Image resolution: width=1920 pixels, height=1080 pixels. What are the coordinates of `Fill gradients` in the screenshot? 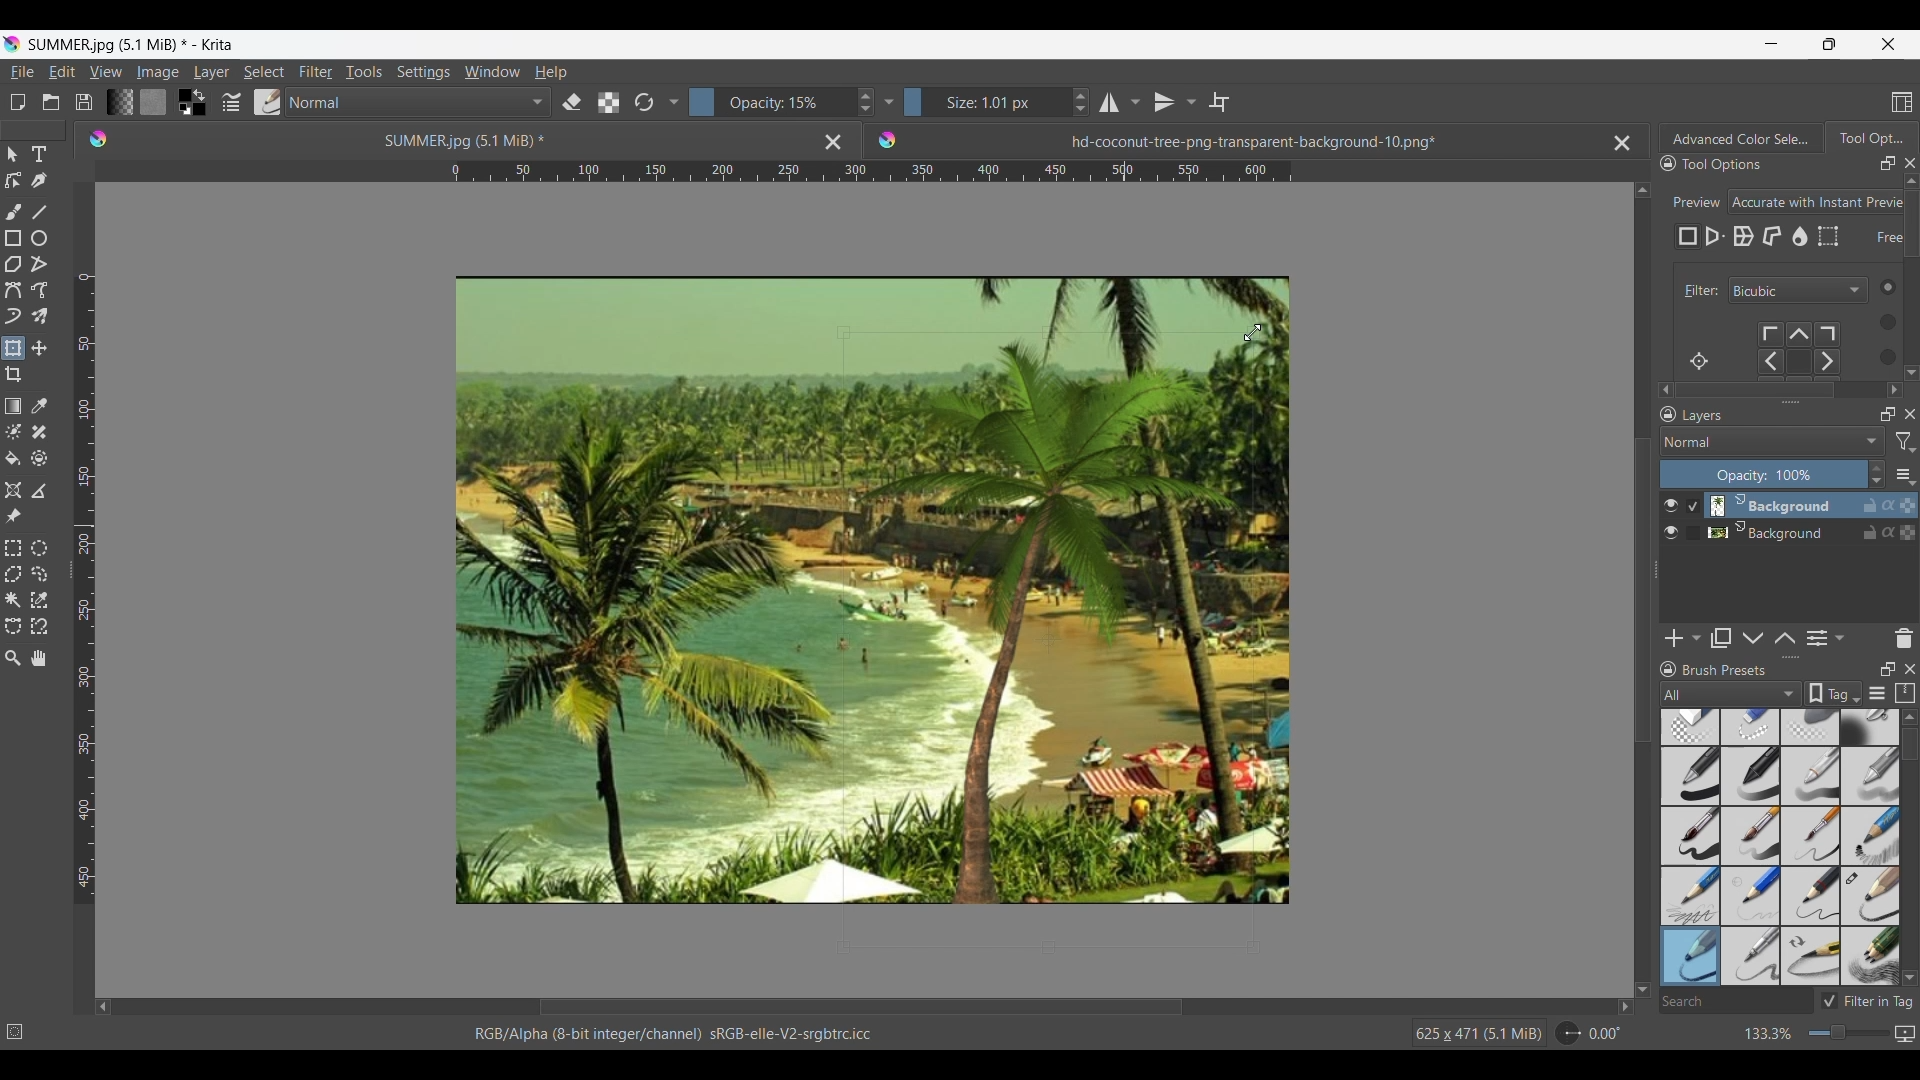 It's located at (119, 101).